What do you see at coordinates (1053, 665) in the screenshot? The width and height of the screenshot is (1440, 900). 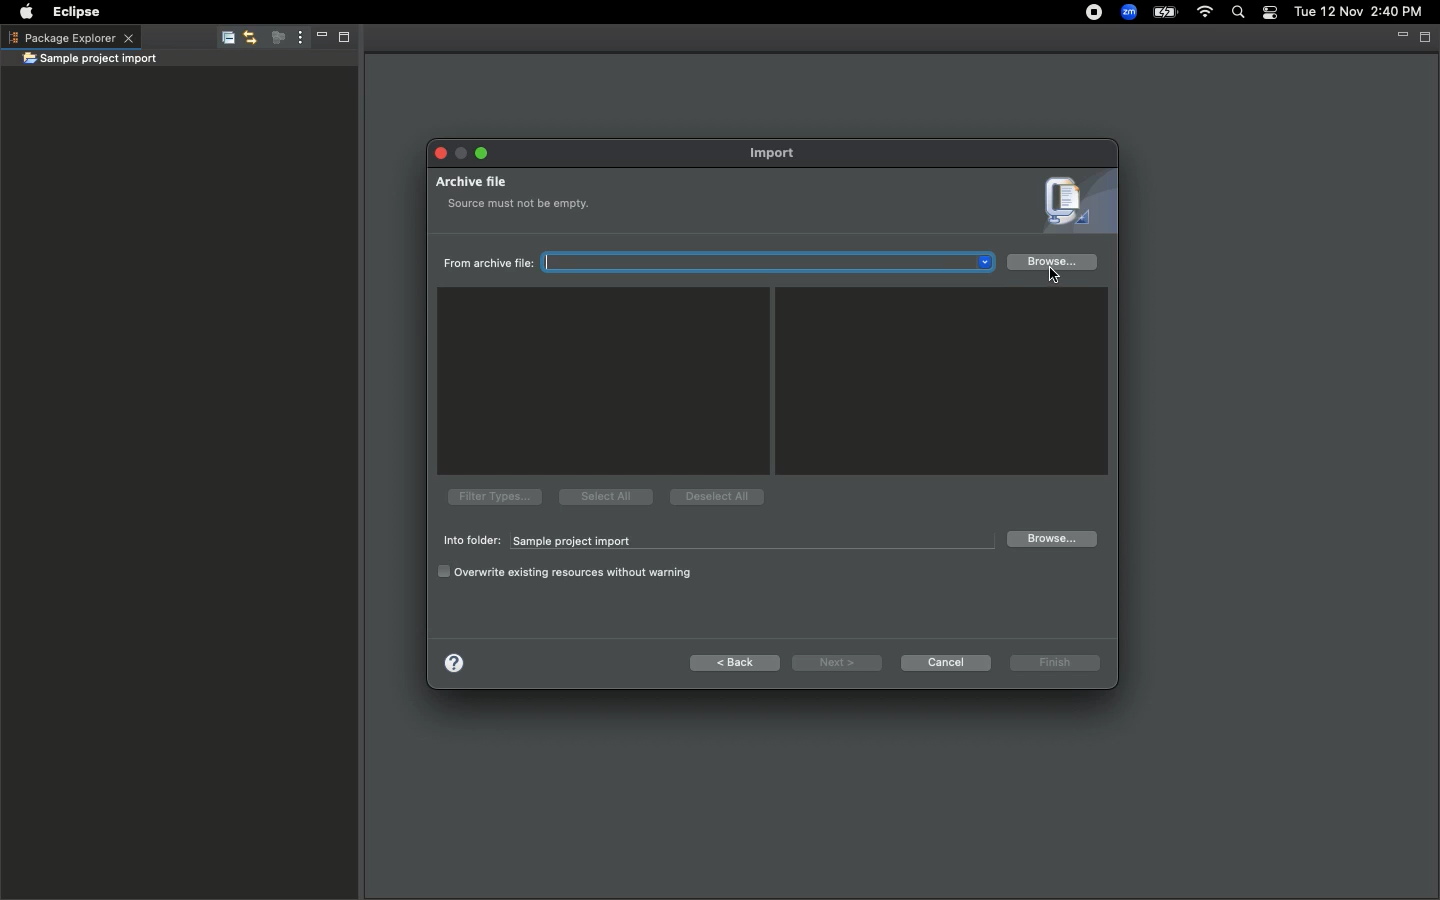 I see `Finish` at bounding box center [1053, 665].